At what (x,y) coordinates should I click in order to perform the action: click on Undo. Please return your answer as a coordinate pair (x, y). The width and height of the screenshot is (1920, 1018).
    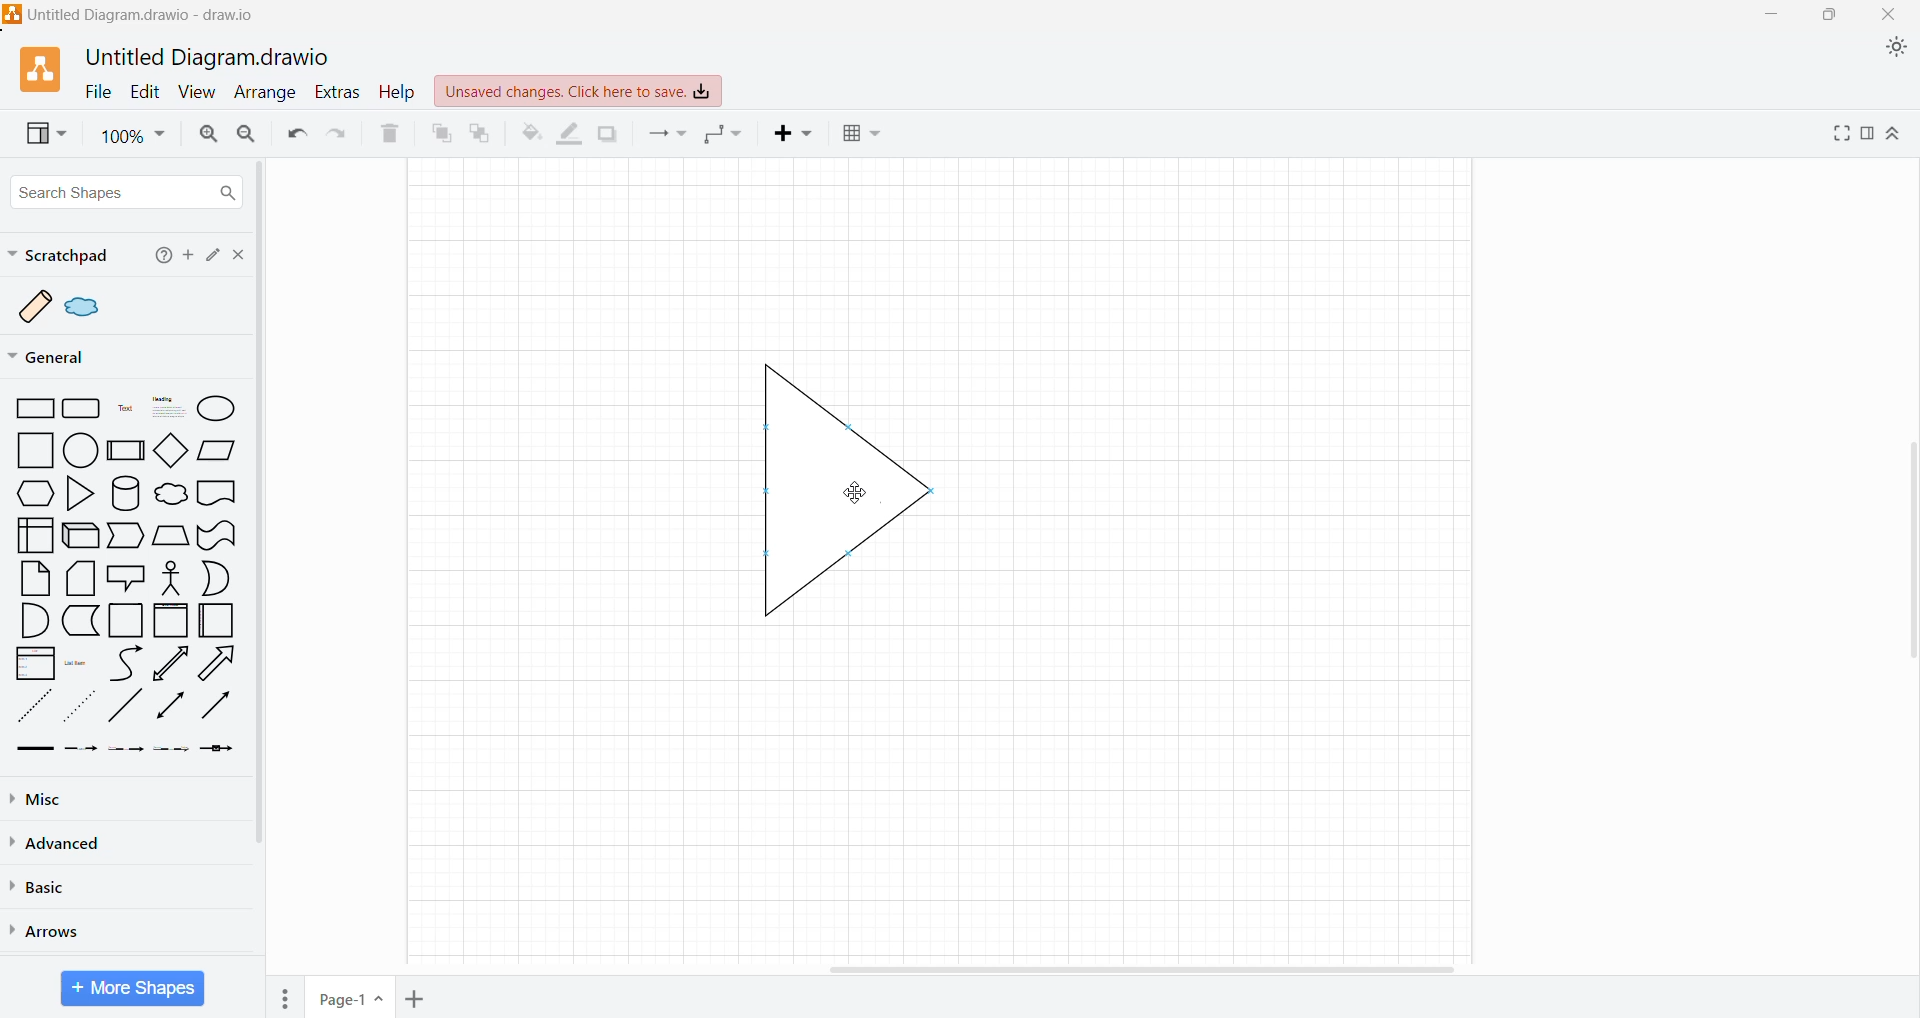
    Looking at the image, I should click on (291, 134).